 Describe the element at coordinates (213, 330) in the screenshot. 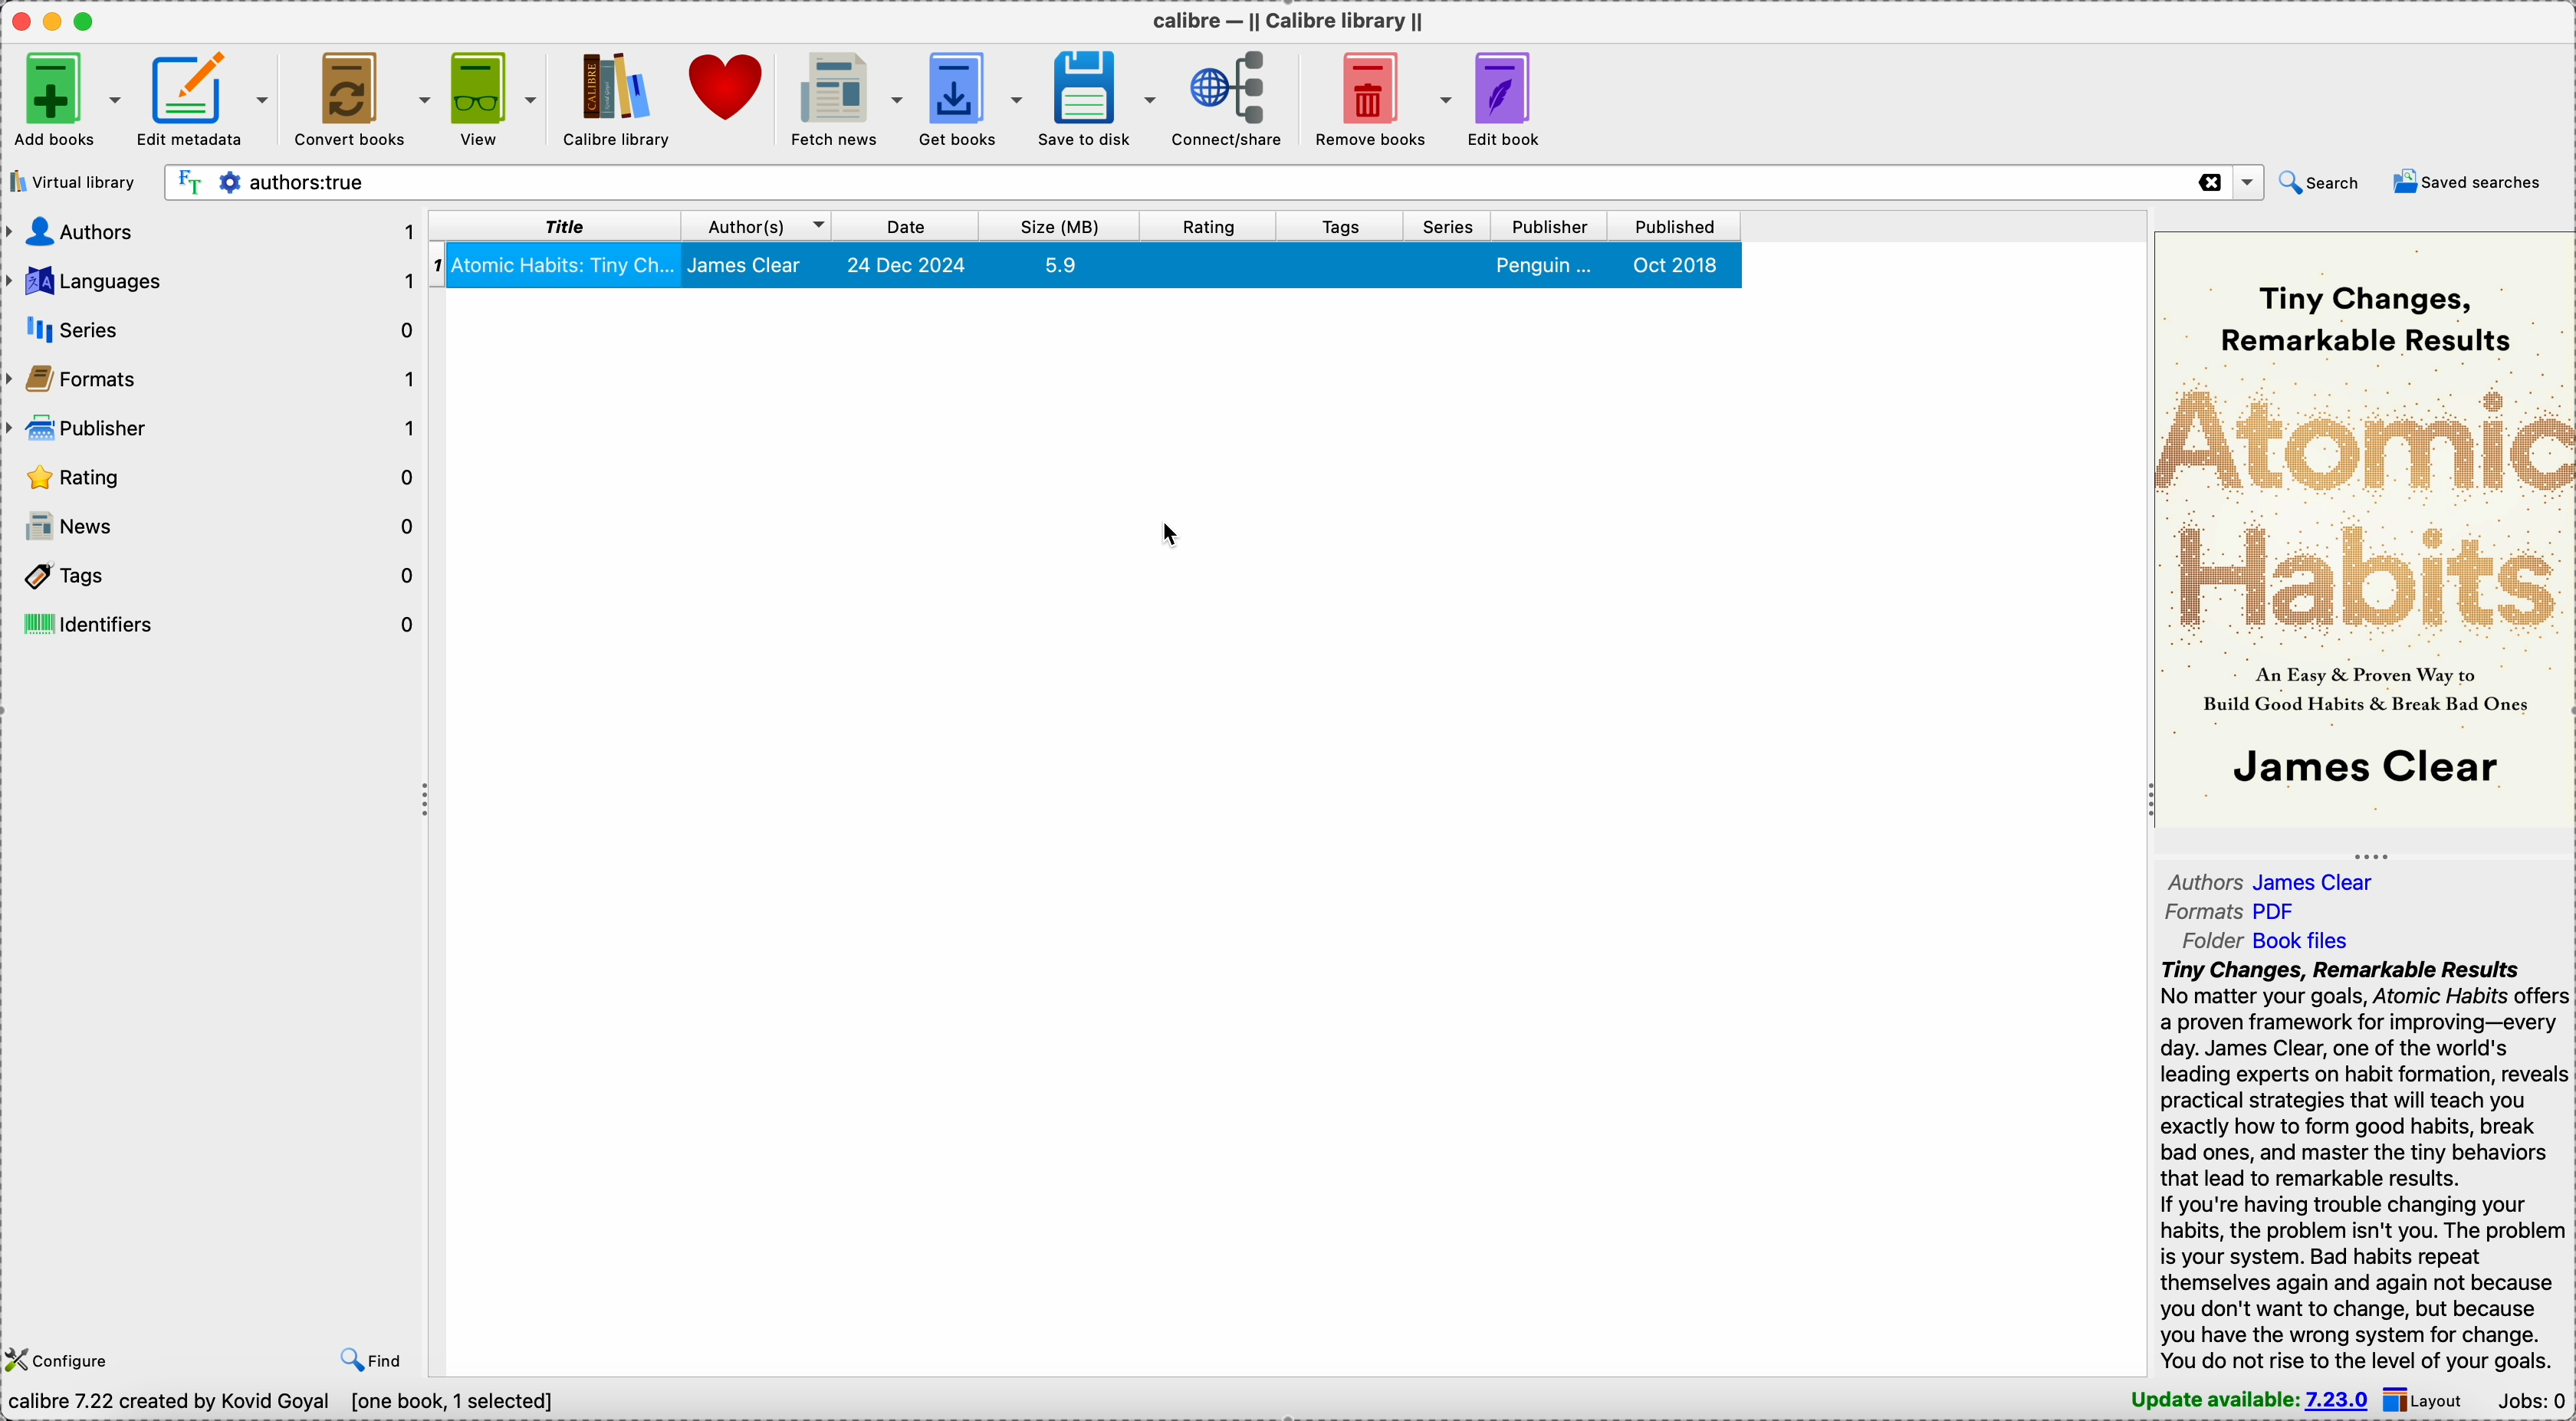

I see `series` at that location.